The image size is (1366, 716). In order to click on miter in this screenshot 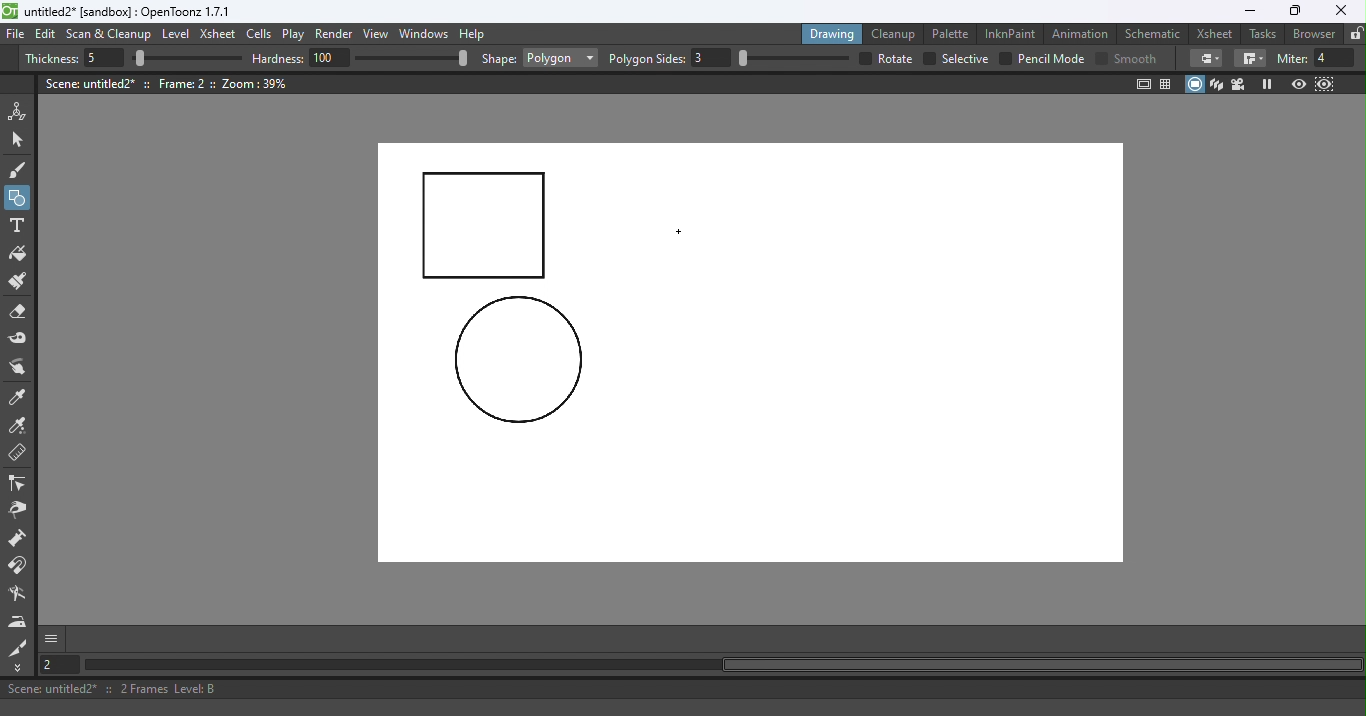, I will do `click(1291, 58)`.